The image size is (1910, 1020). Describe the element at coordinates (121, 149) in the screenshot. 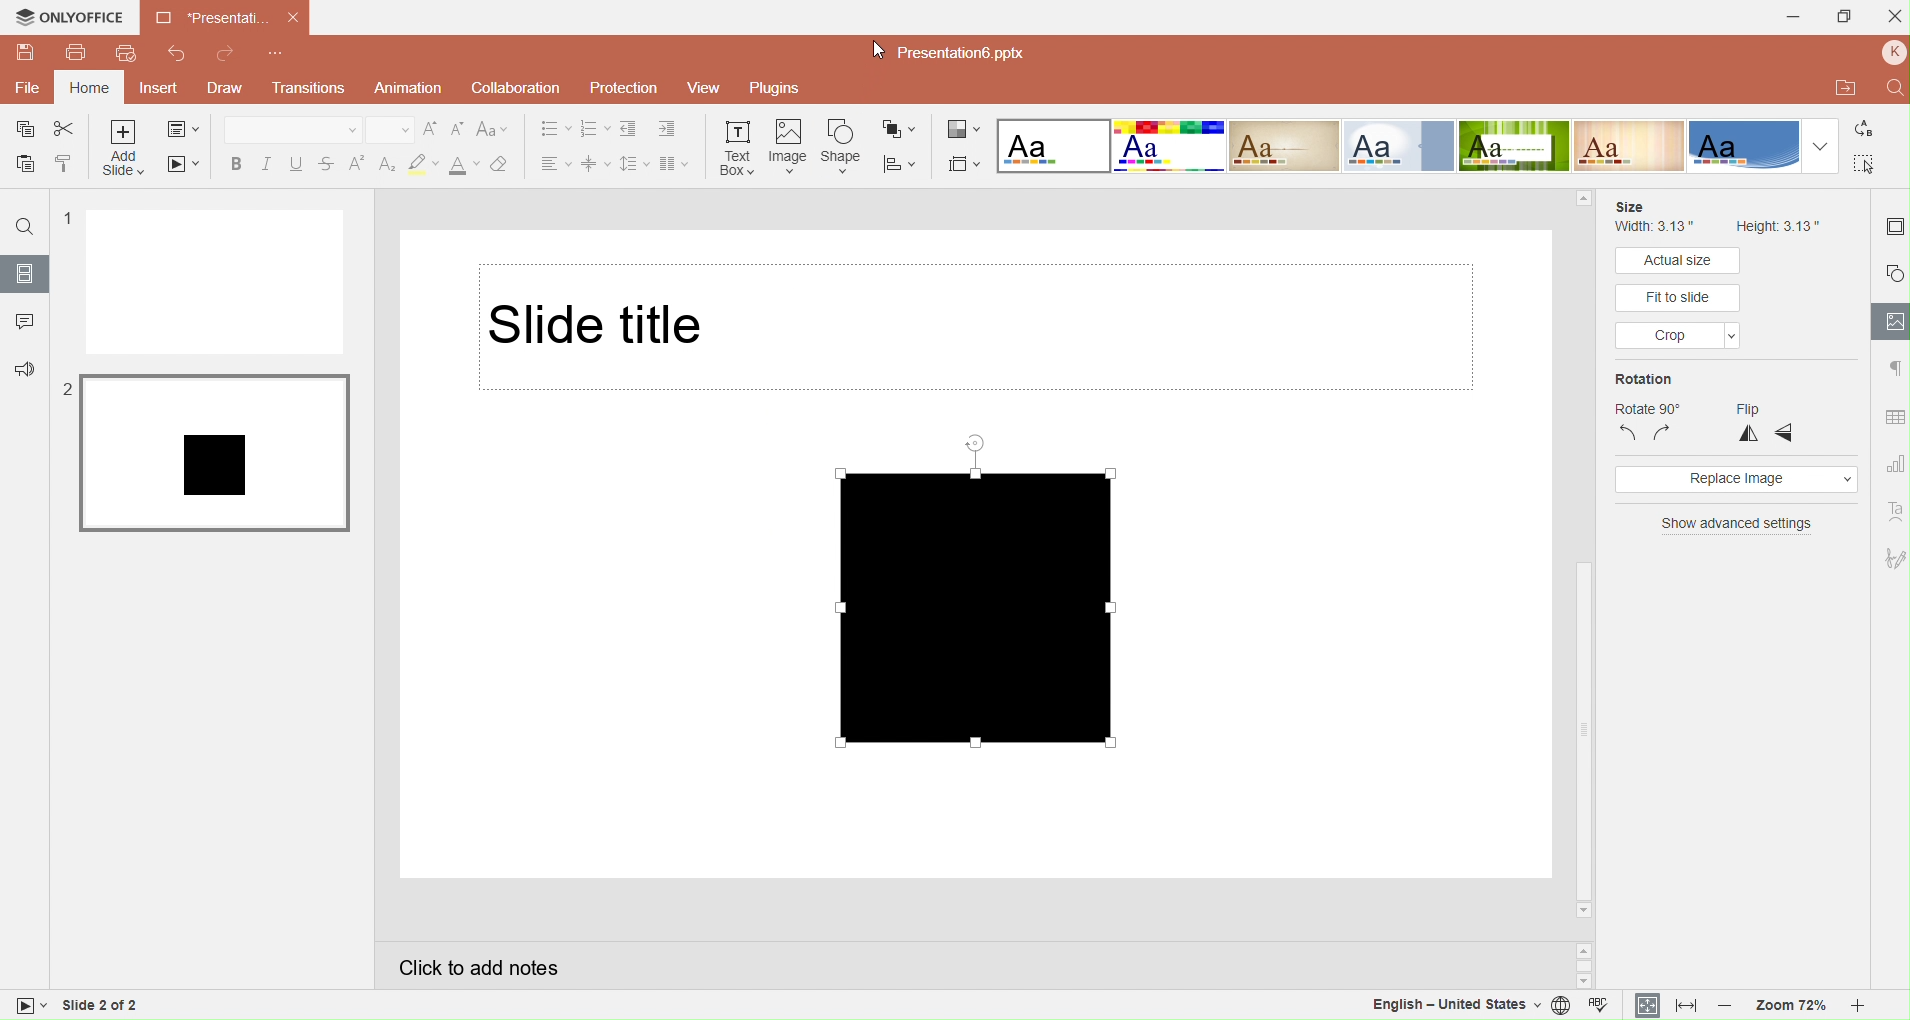

I see `Add slide` at that location.